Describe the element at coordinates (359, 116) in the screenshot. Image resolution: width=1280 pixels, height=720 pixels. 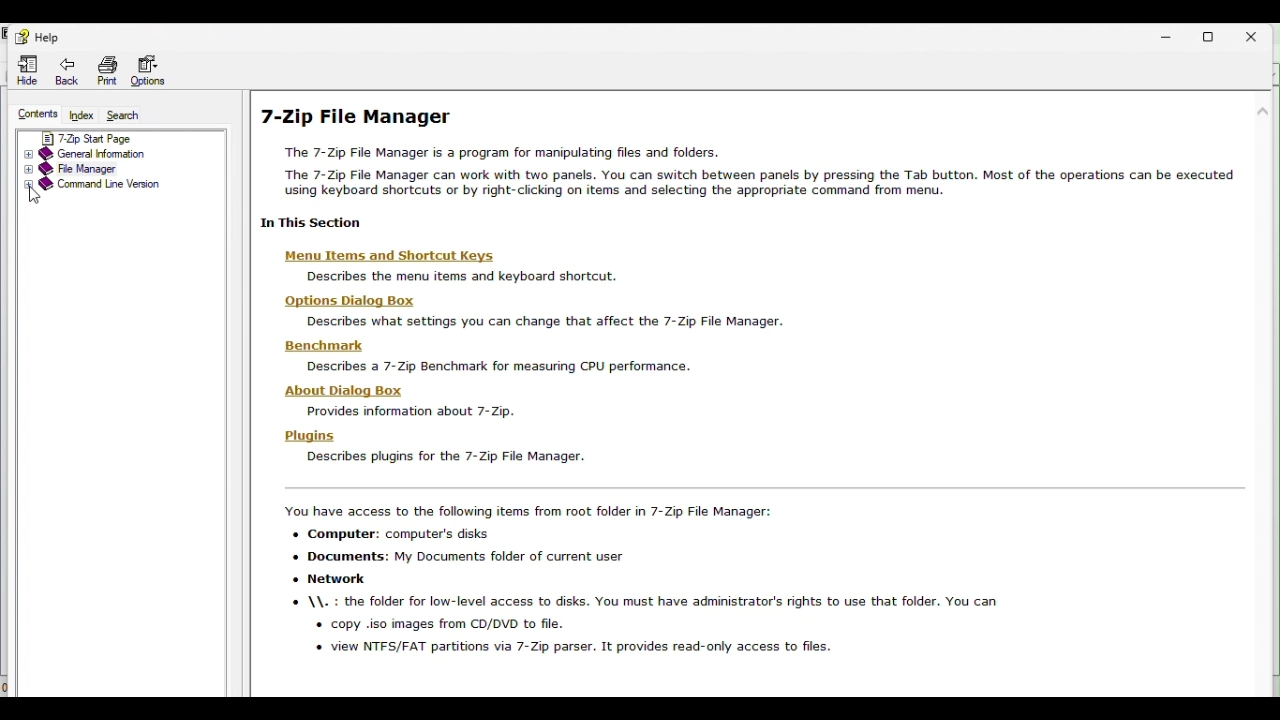
I see `7-Zip file manager` at that location.